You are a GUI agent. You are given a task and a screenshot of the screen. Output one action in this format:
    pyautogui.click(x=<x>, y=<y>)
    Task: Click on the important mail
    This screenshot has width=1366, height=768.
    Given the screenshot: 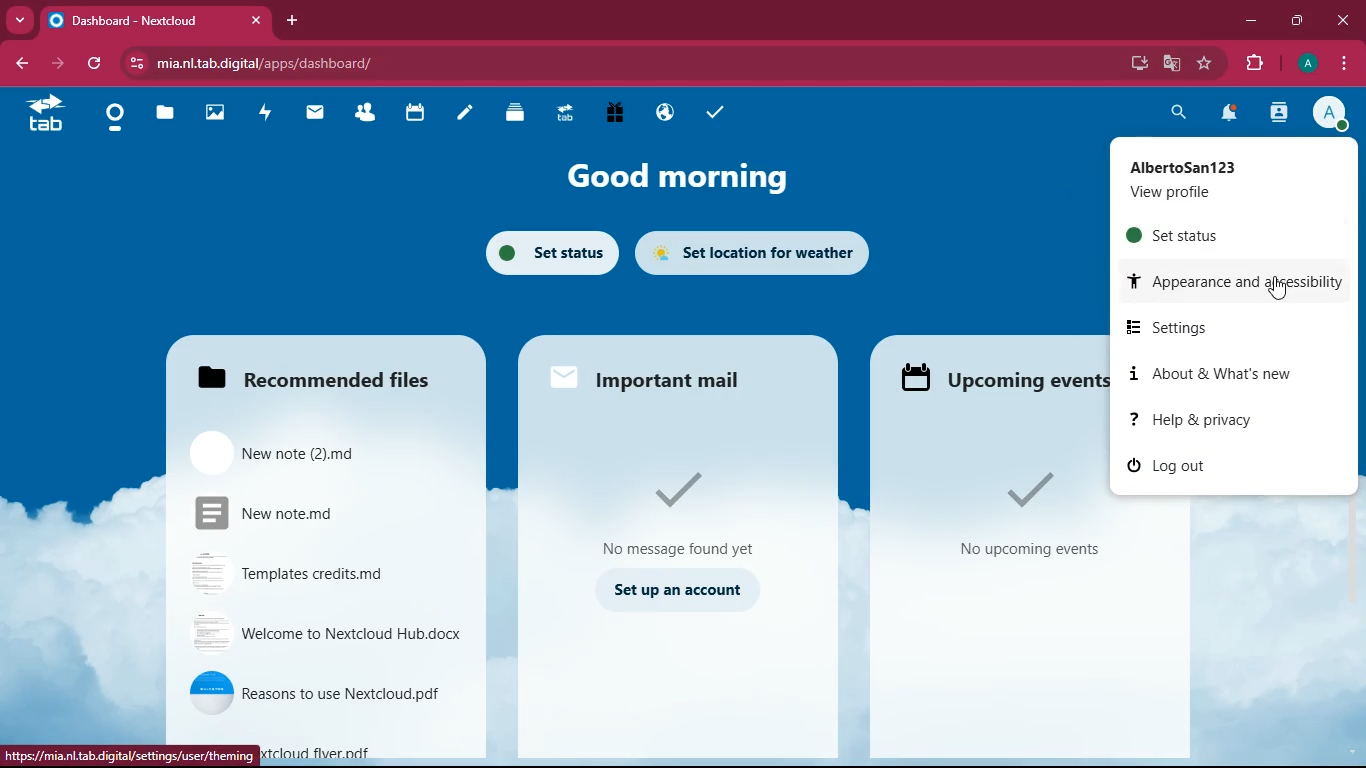 What is the action you would take?
    pyautogui.click(x=663, y=374)
    